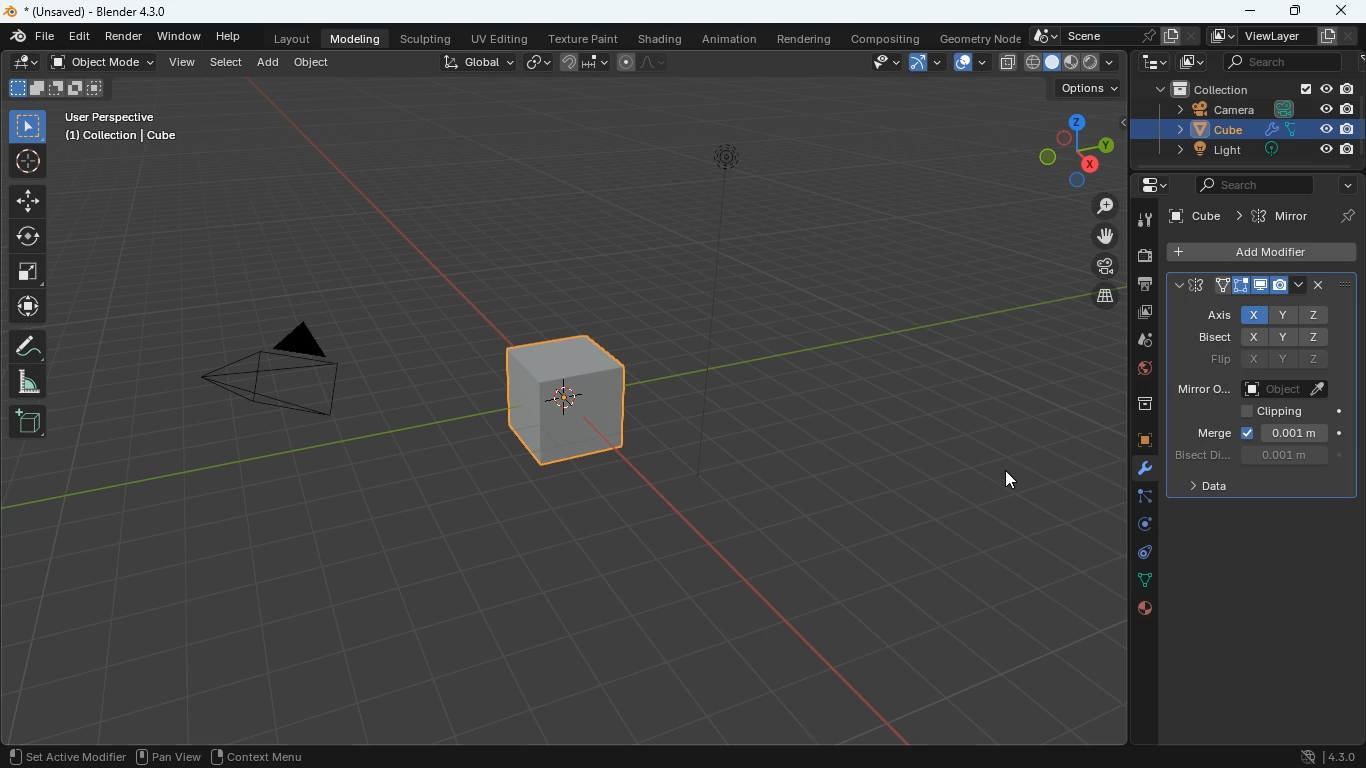 The width and height of the screenshot is (1366, 768). Describe the element at coordinates (29, 382) in the screenshot. I see `angle` at that location.